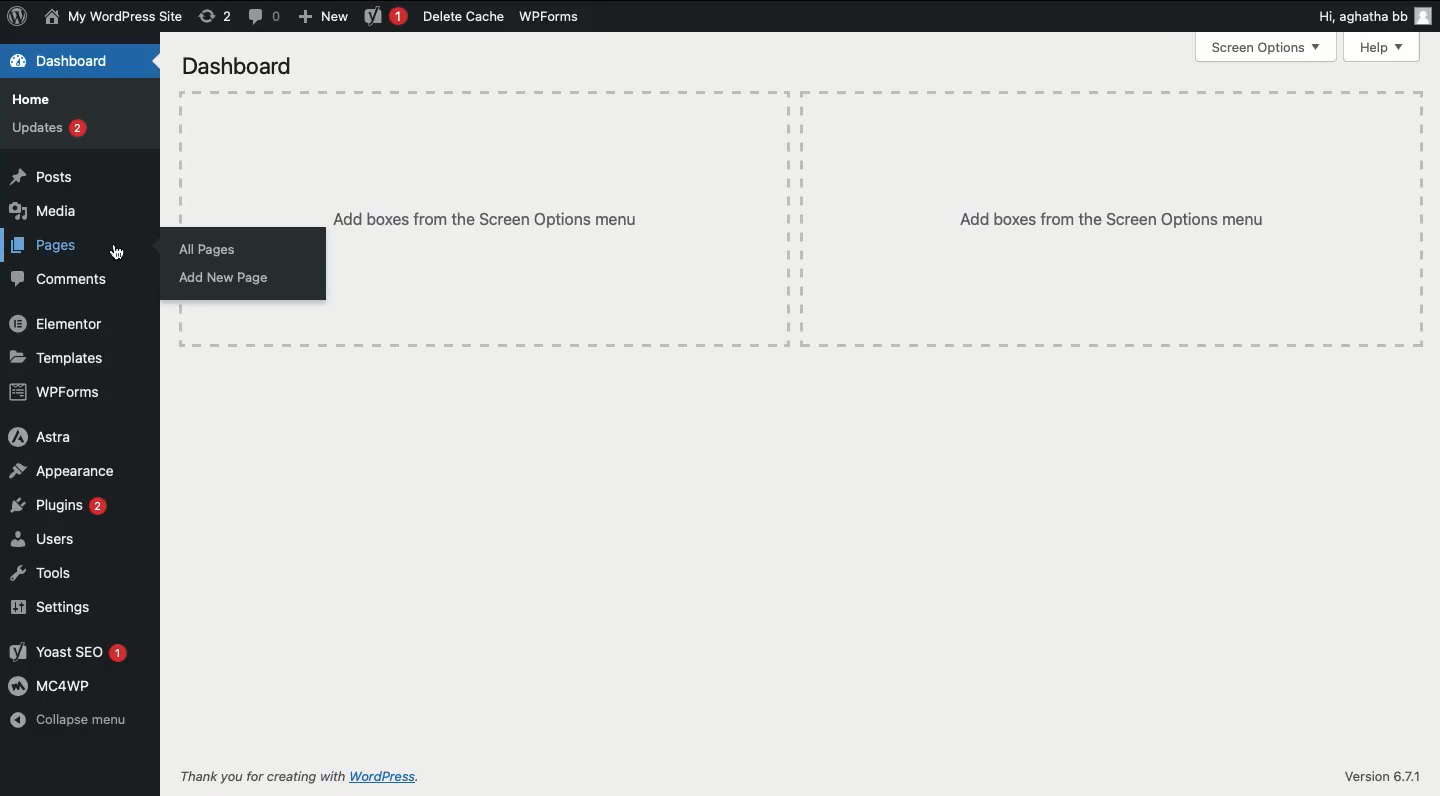 Image resolution: width=1440 pixels, height=796 pixels. Describe the element at coordinates (57, 391) in the screenshot. I see `WPForms` at that location.